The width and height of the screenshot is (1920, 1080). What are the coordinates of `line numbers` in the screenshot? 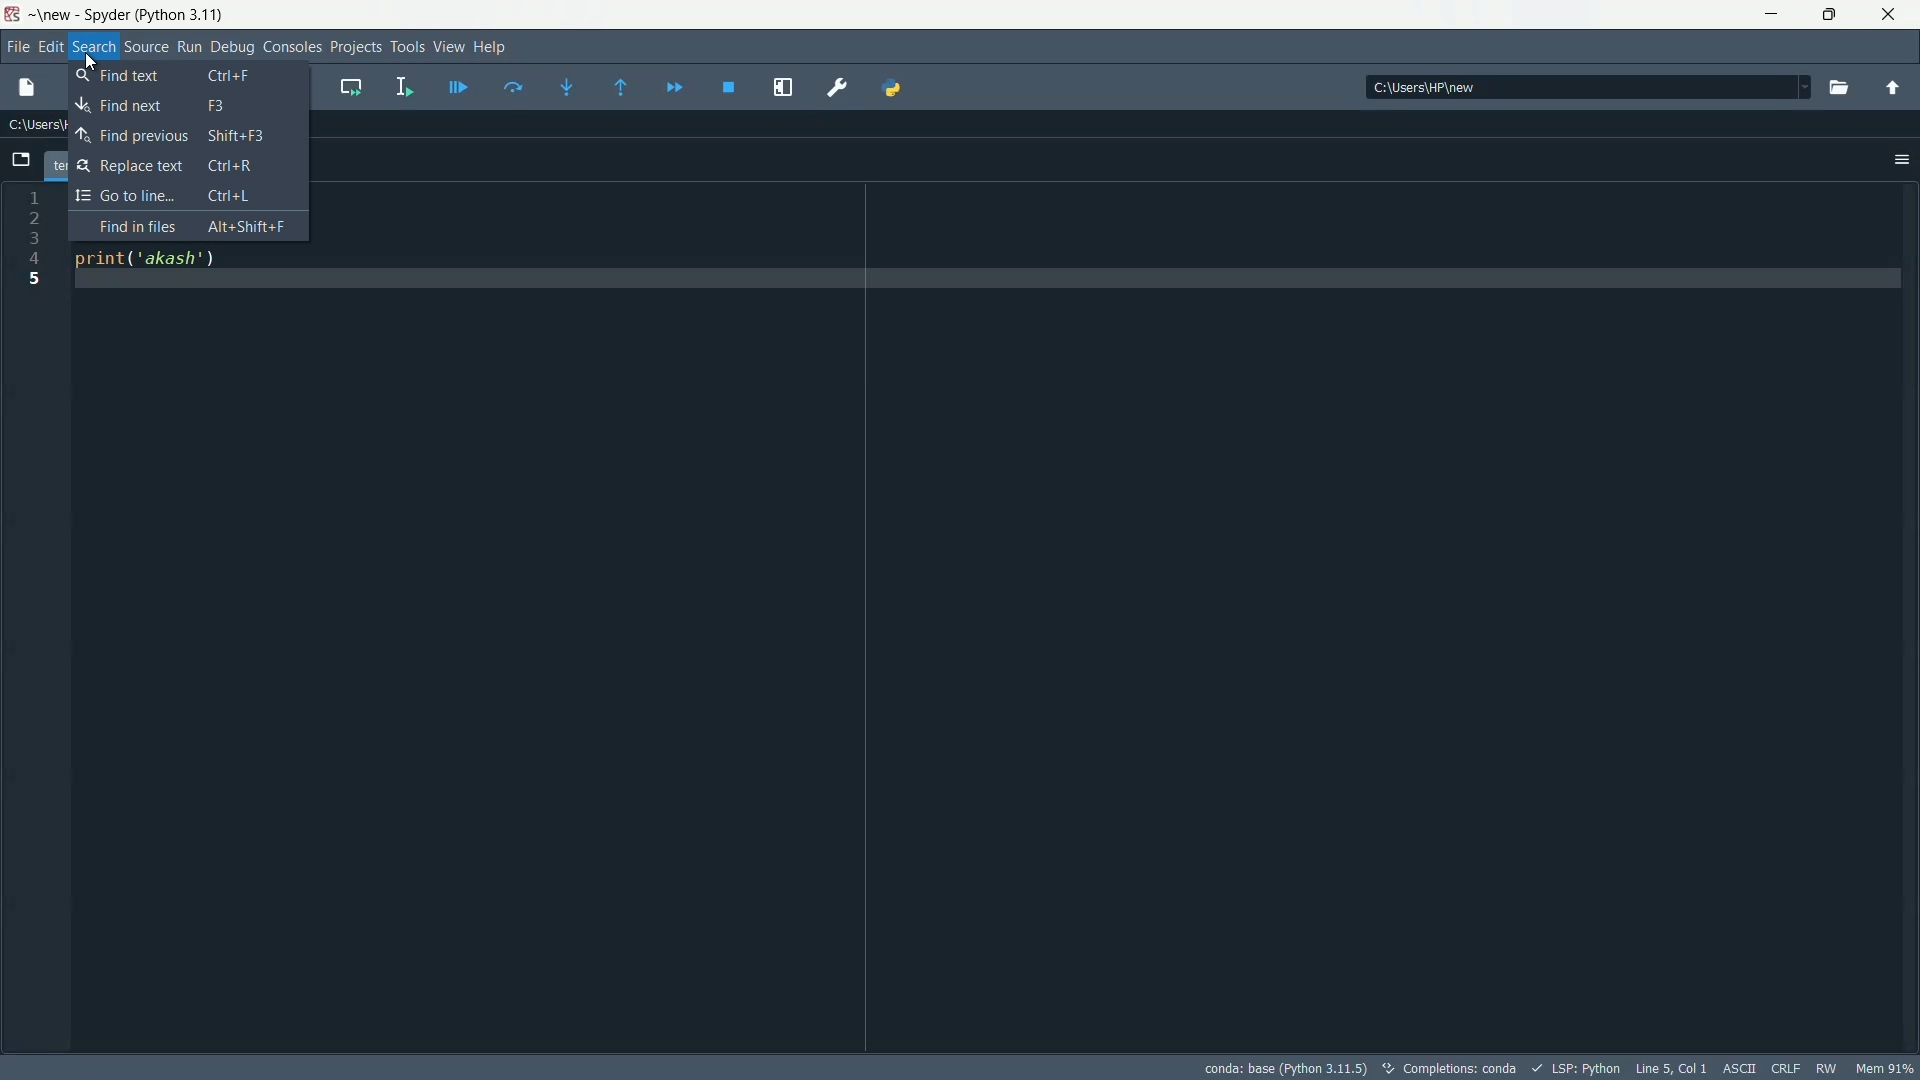 It's located at (34, 242).